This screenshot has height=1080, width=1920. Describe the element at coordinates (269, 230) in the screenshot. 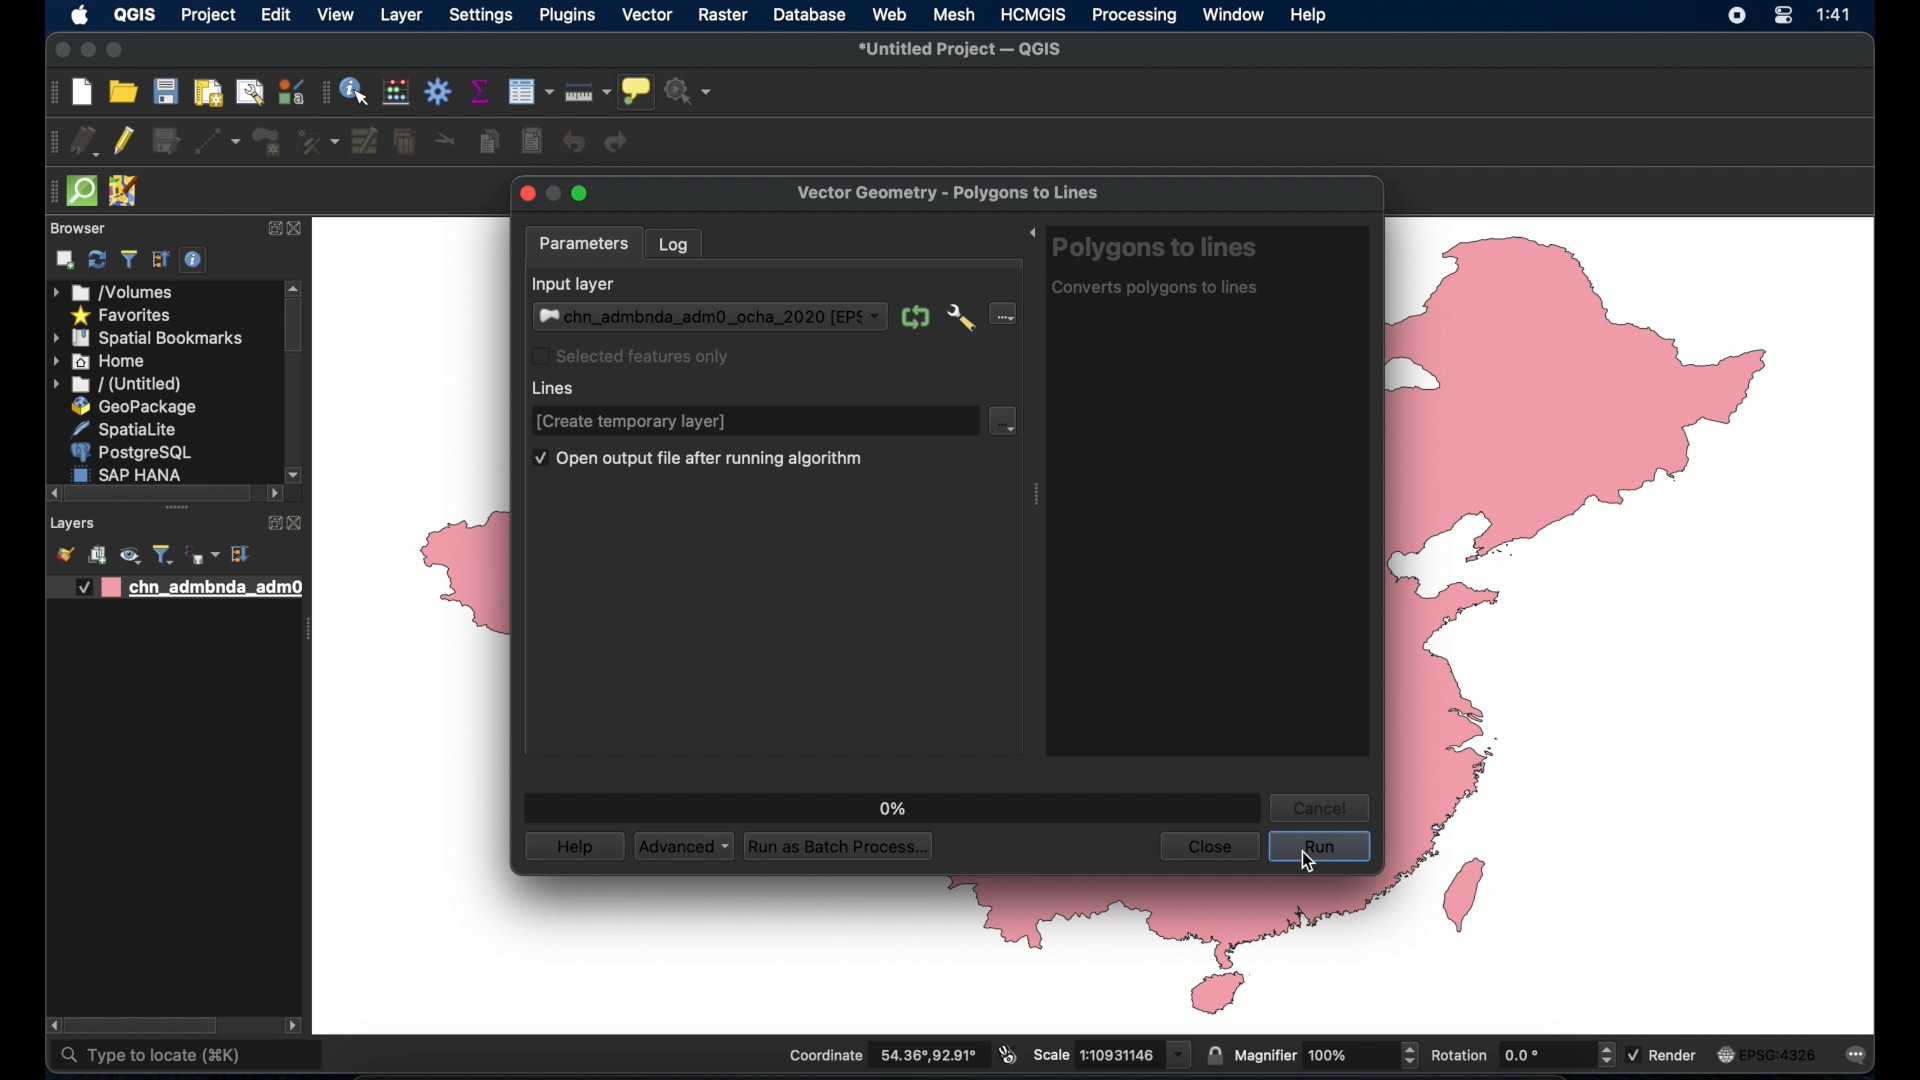

I see `expand` at that location.